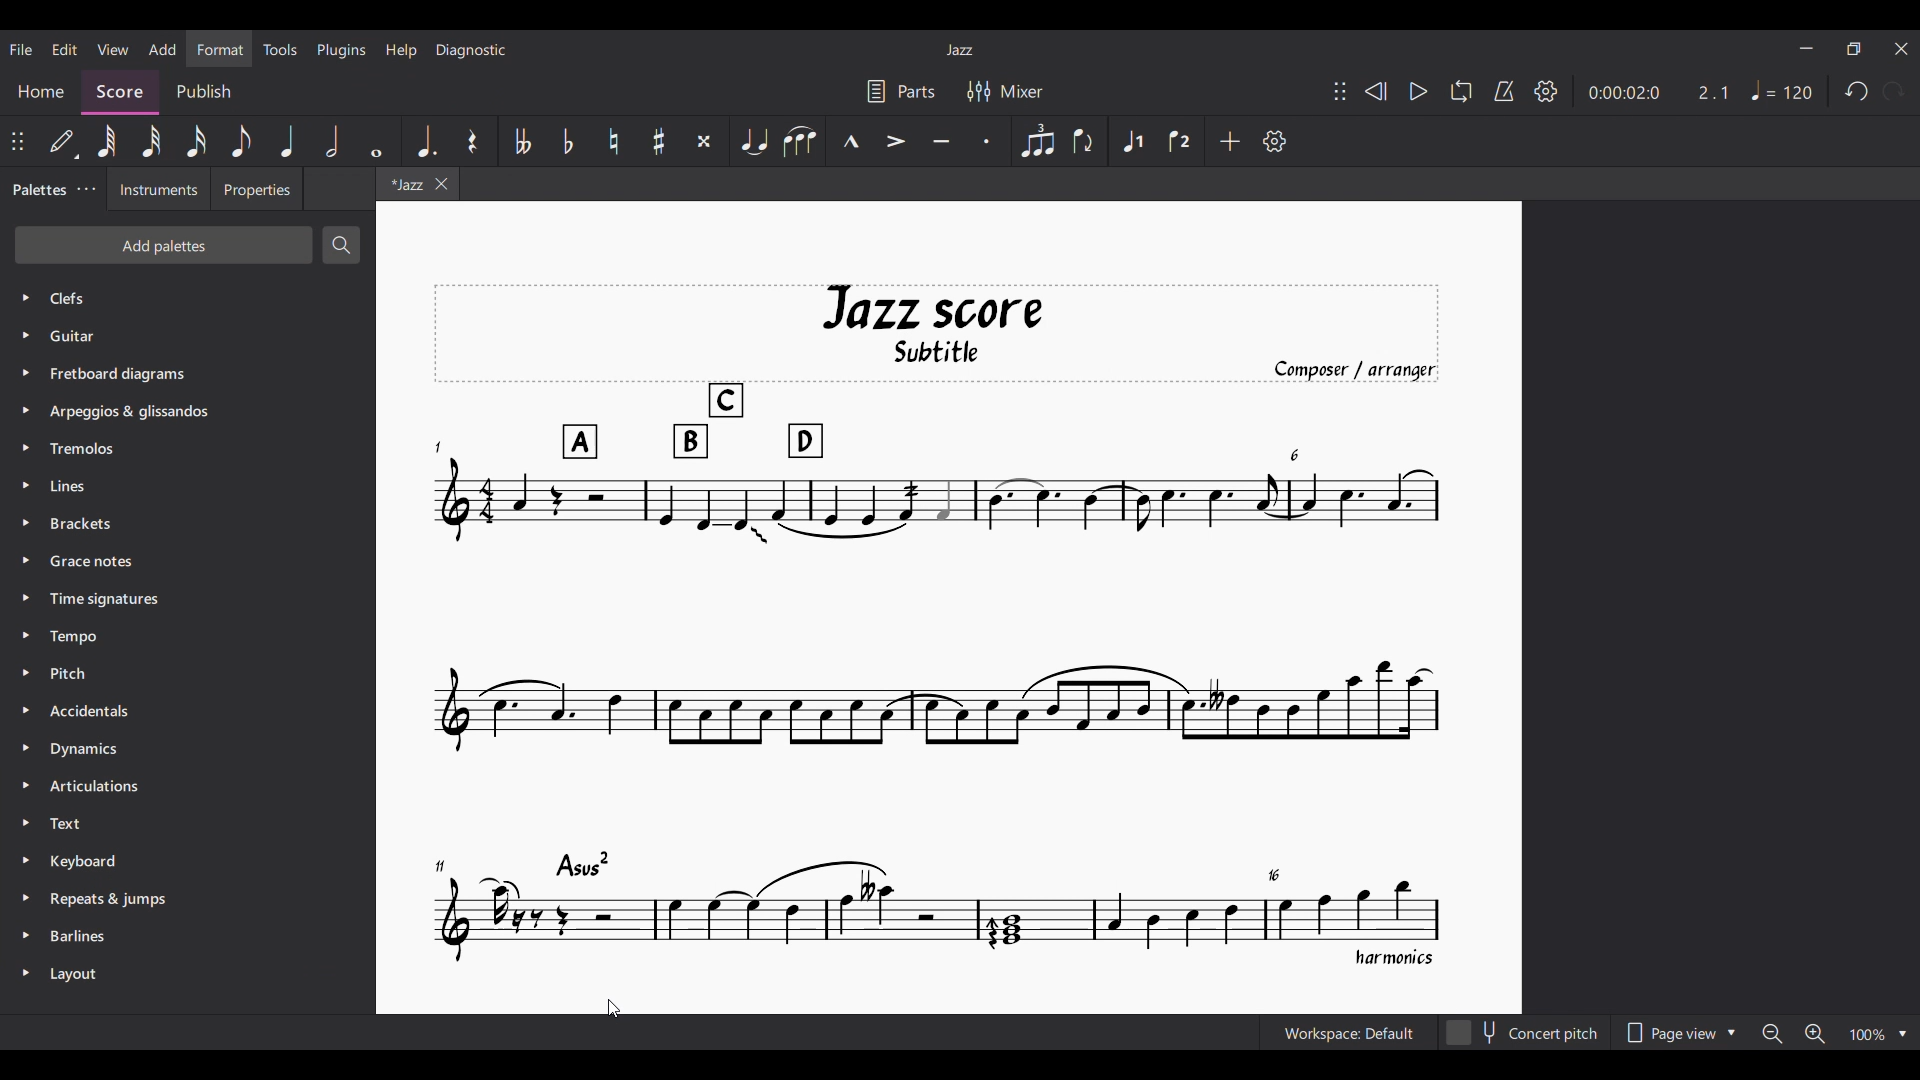 The width and height of the screenshot is (1920, 1080). I want to click on Articulation, so click(95, 788).